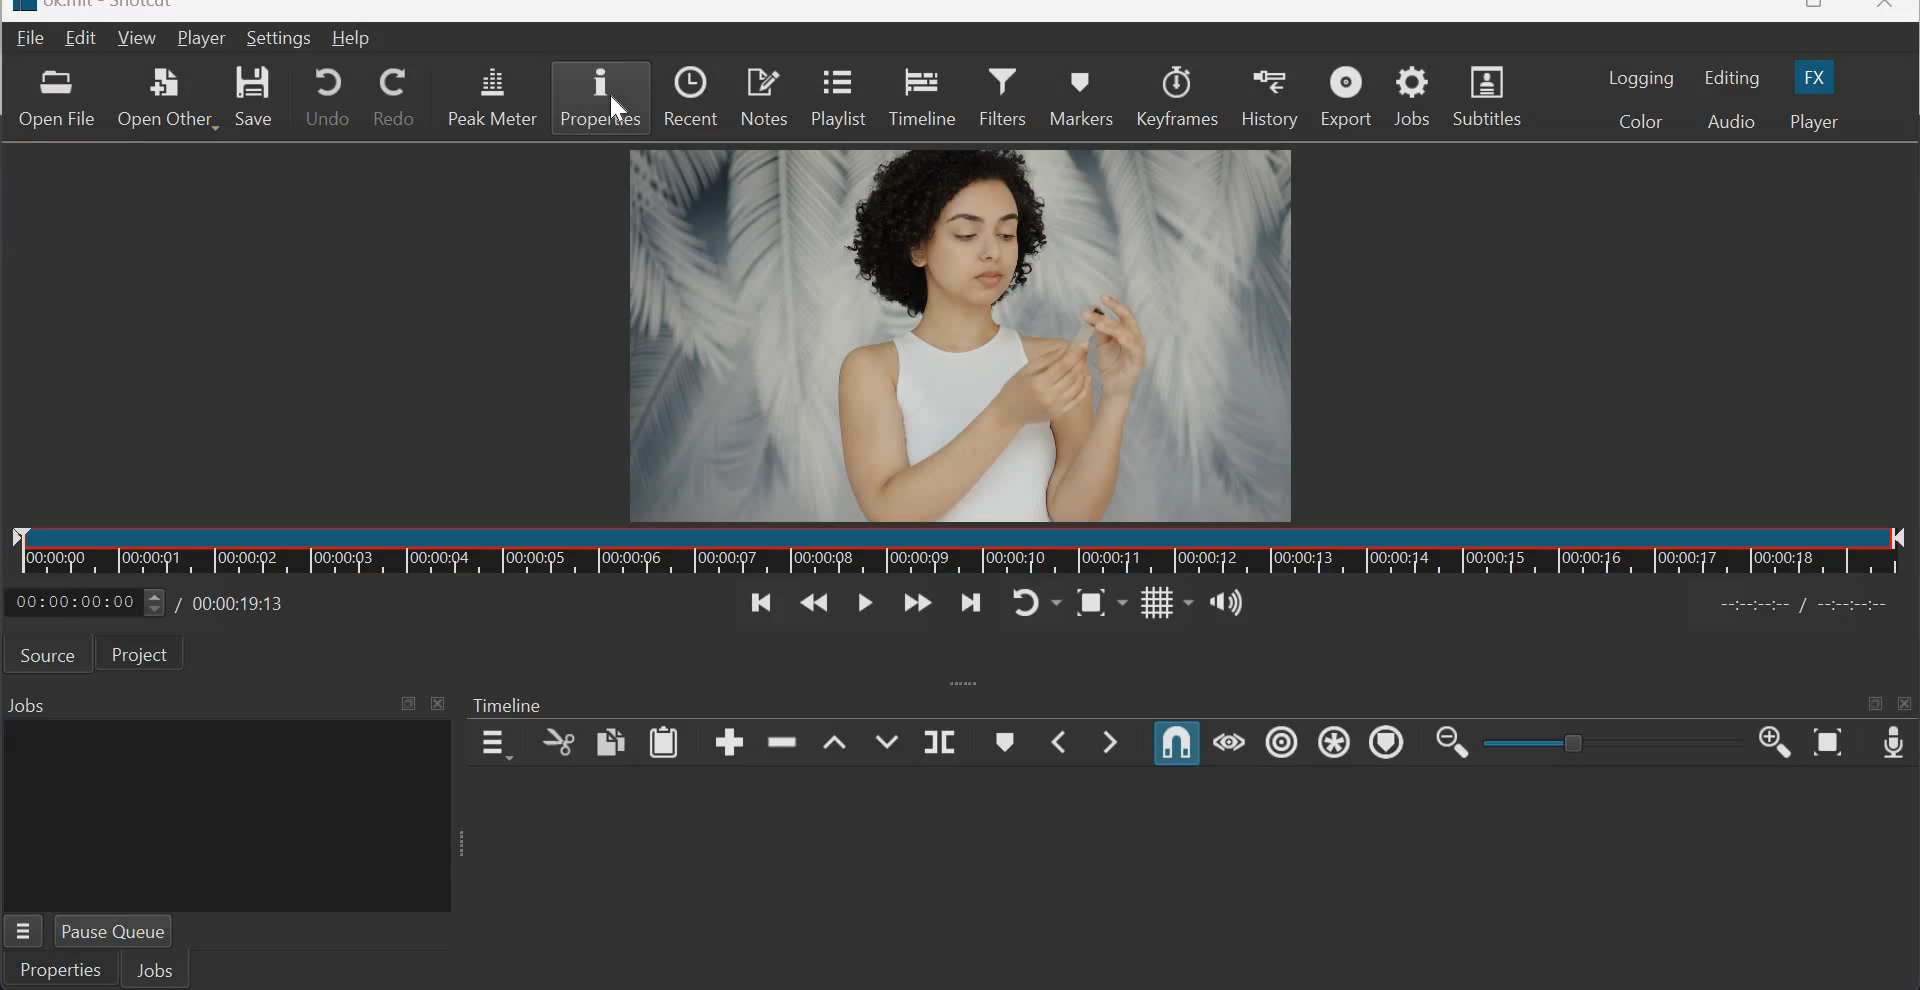  What do you see at coordinates (1333, 741) in the screenshot?
I see `Ripple all tracks` at bounding box center [1333, 741].